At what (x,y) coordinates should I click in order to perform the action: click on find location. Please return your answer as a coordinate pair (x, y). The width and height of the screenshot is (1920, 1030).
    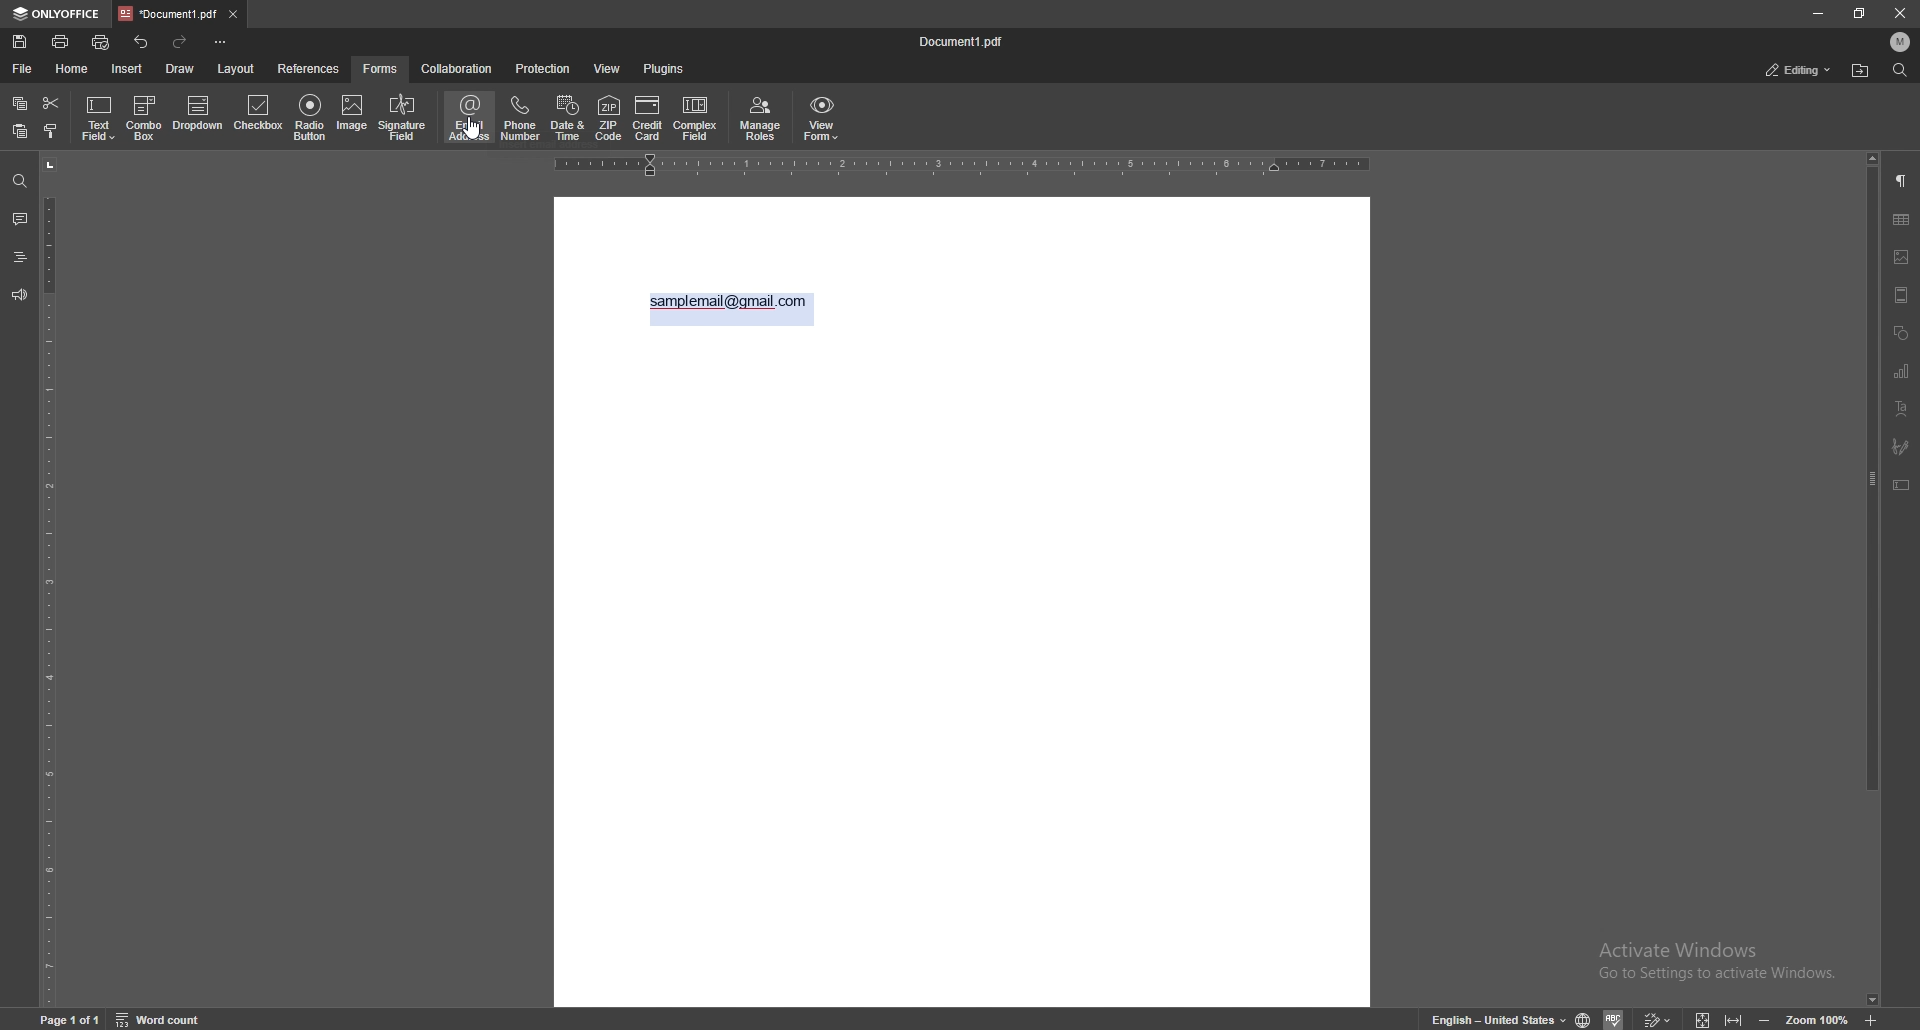
    Looking at the image, I should click on (1862, 70).